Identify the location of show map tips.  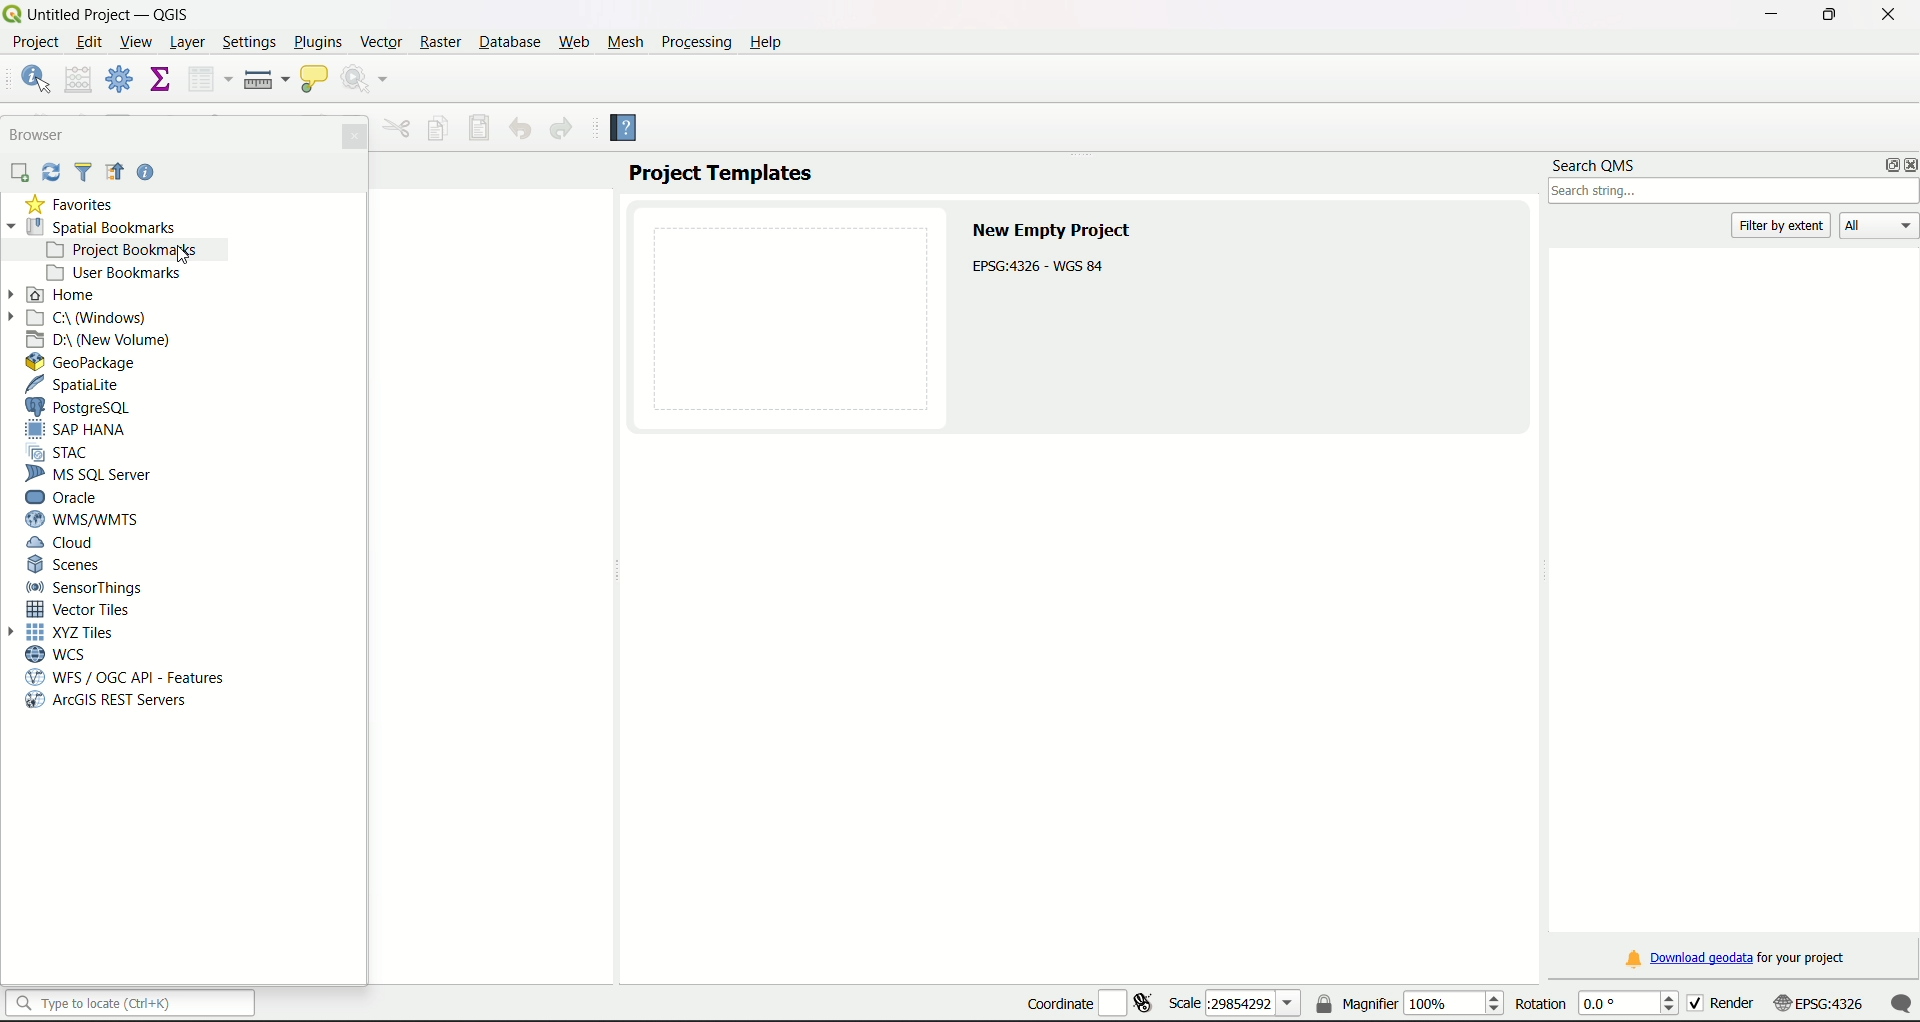
(314, 80).